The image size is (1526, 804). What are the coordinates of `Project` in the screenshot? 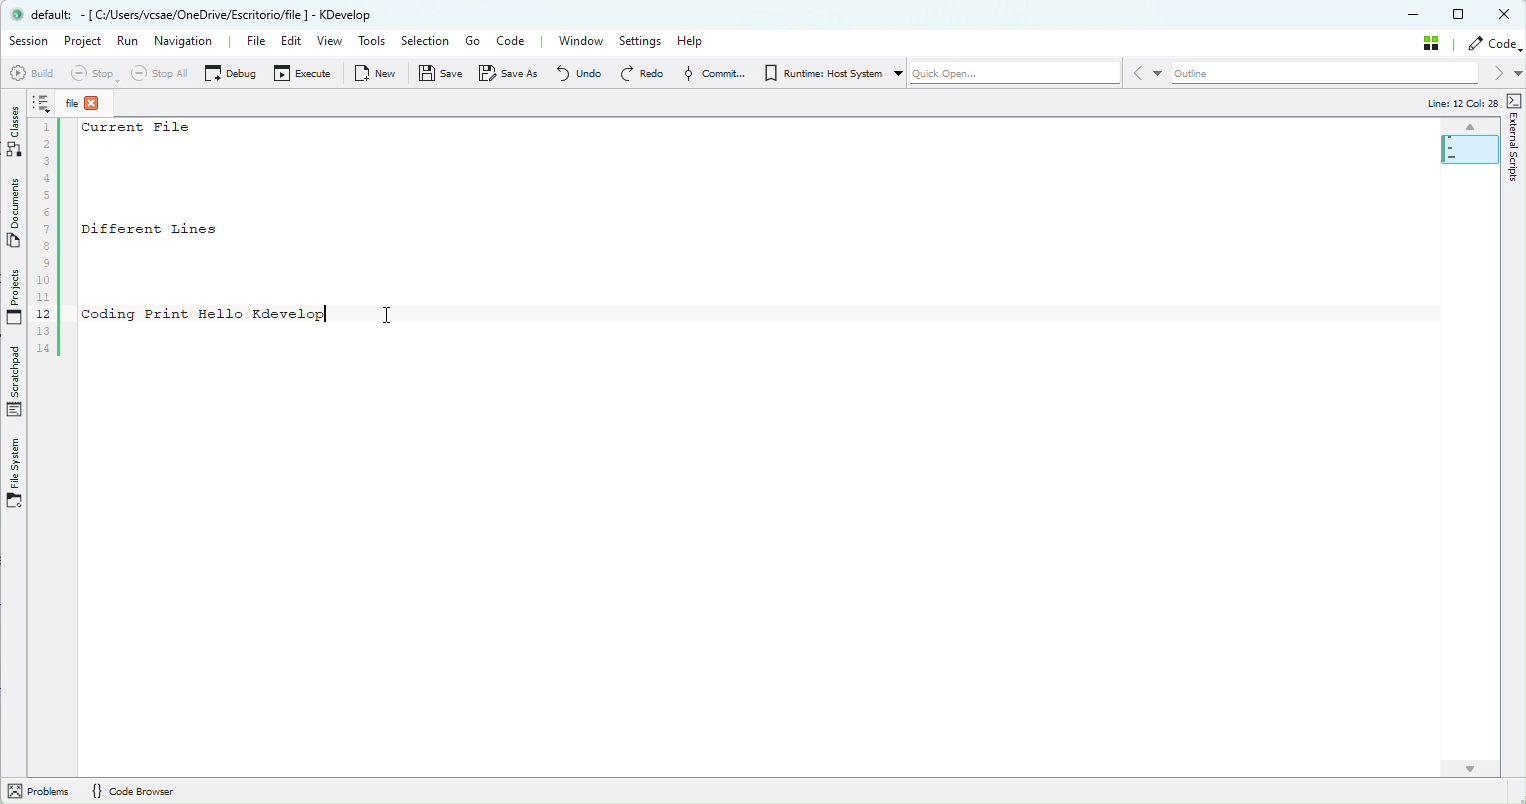 It's located at (82, 41).